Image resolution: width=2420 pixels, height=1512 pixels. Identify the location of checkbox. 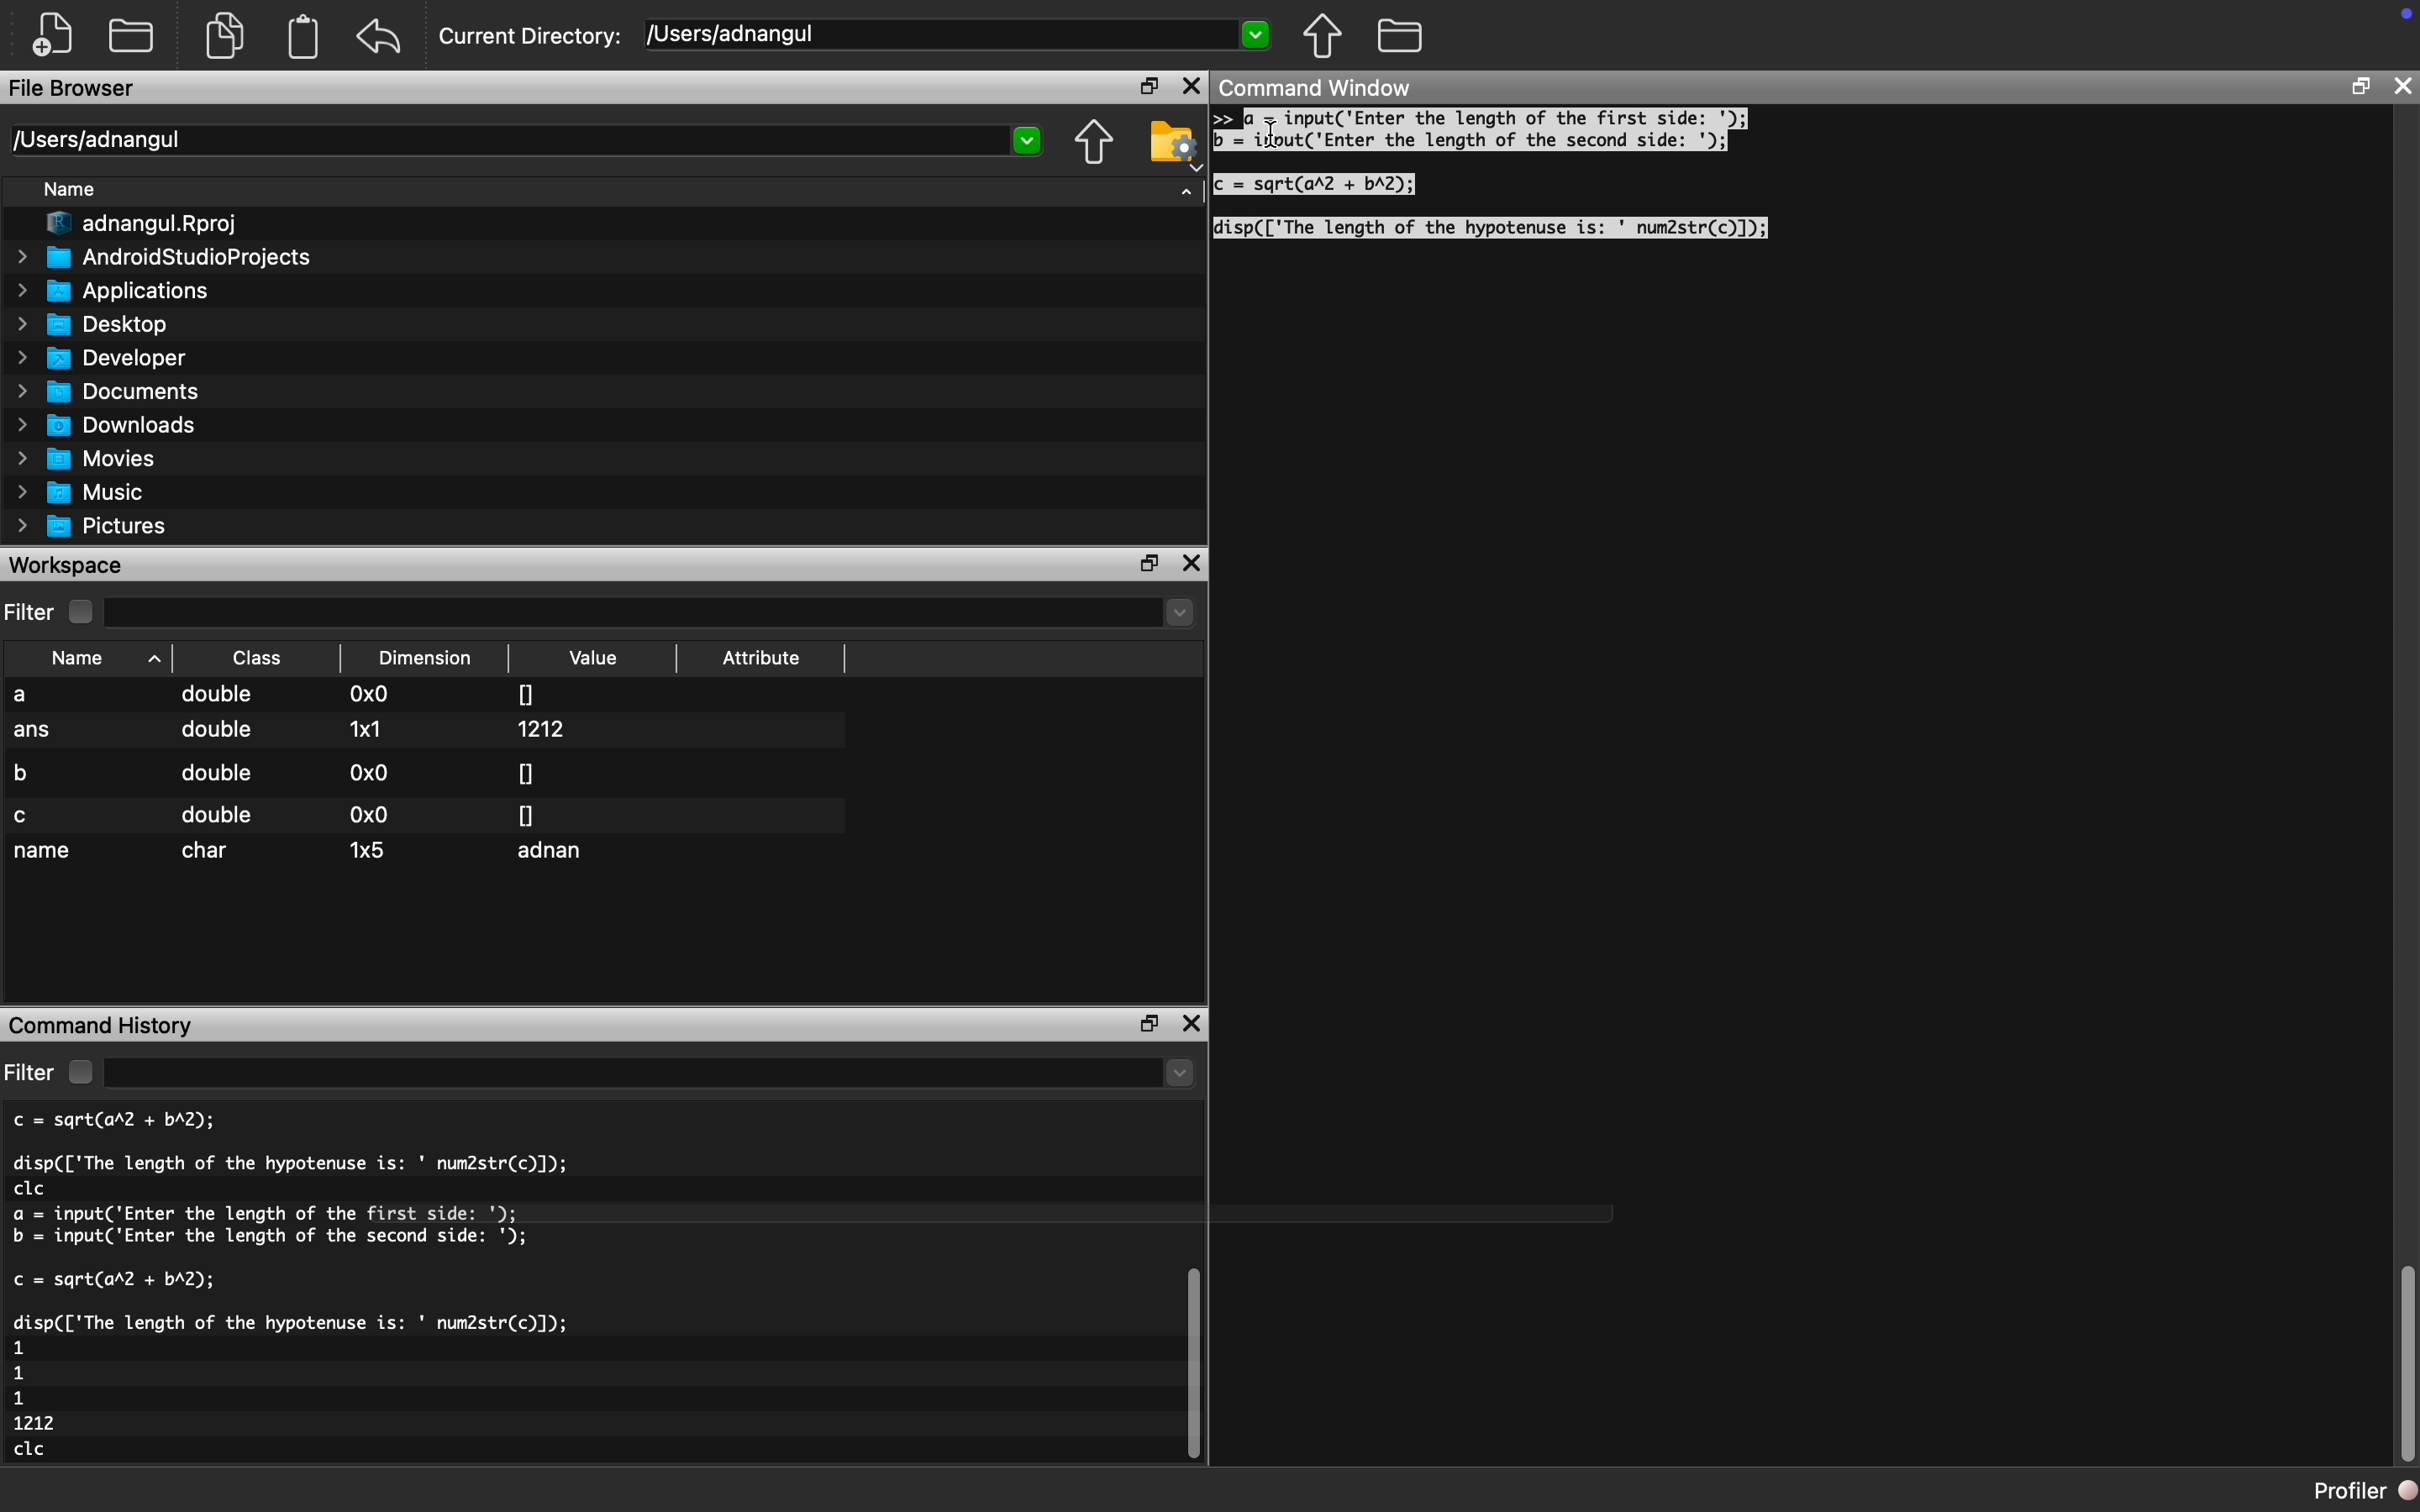
(86, 612).